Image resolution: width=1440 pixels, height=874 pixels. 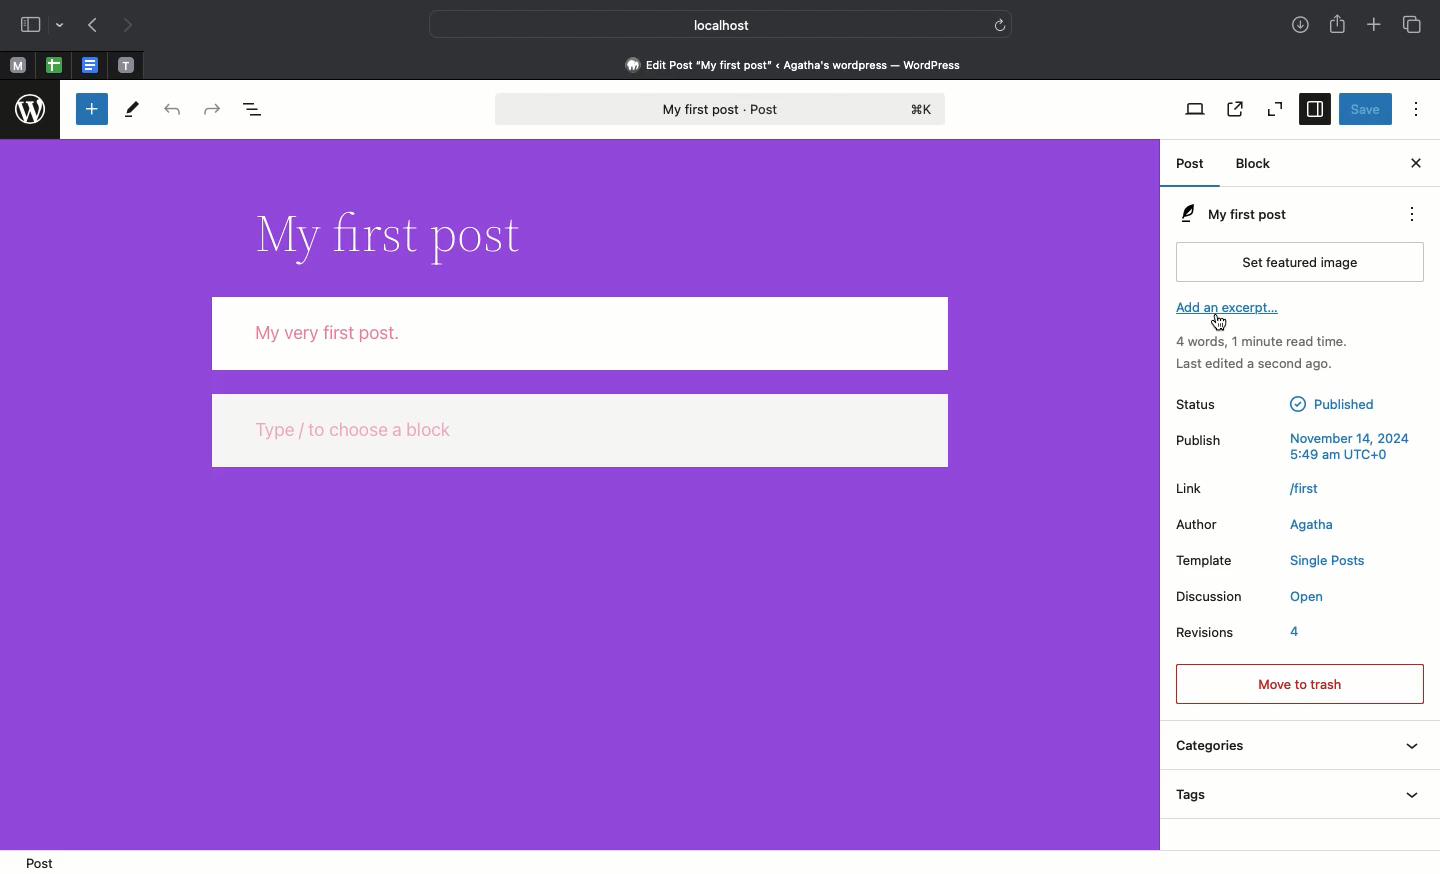 I want to click on Author, so click(x=1265, y=524).